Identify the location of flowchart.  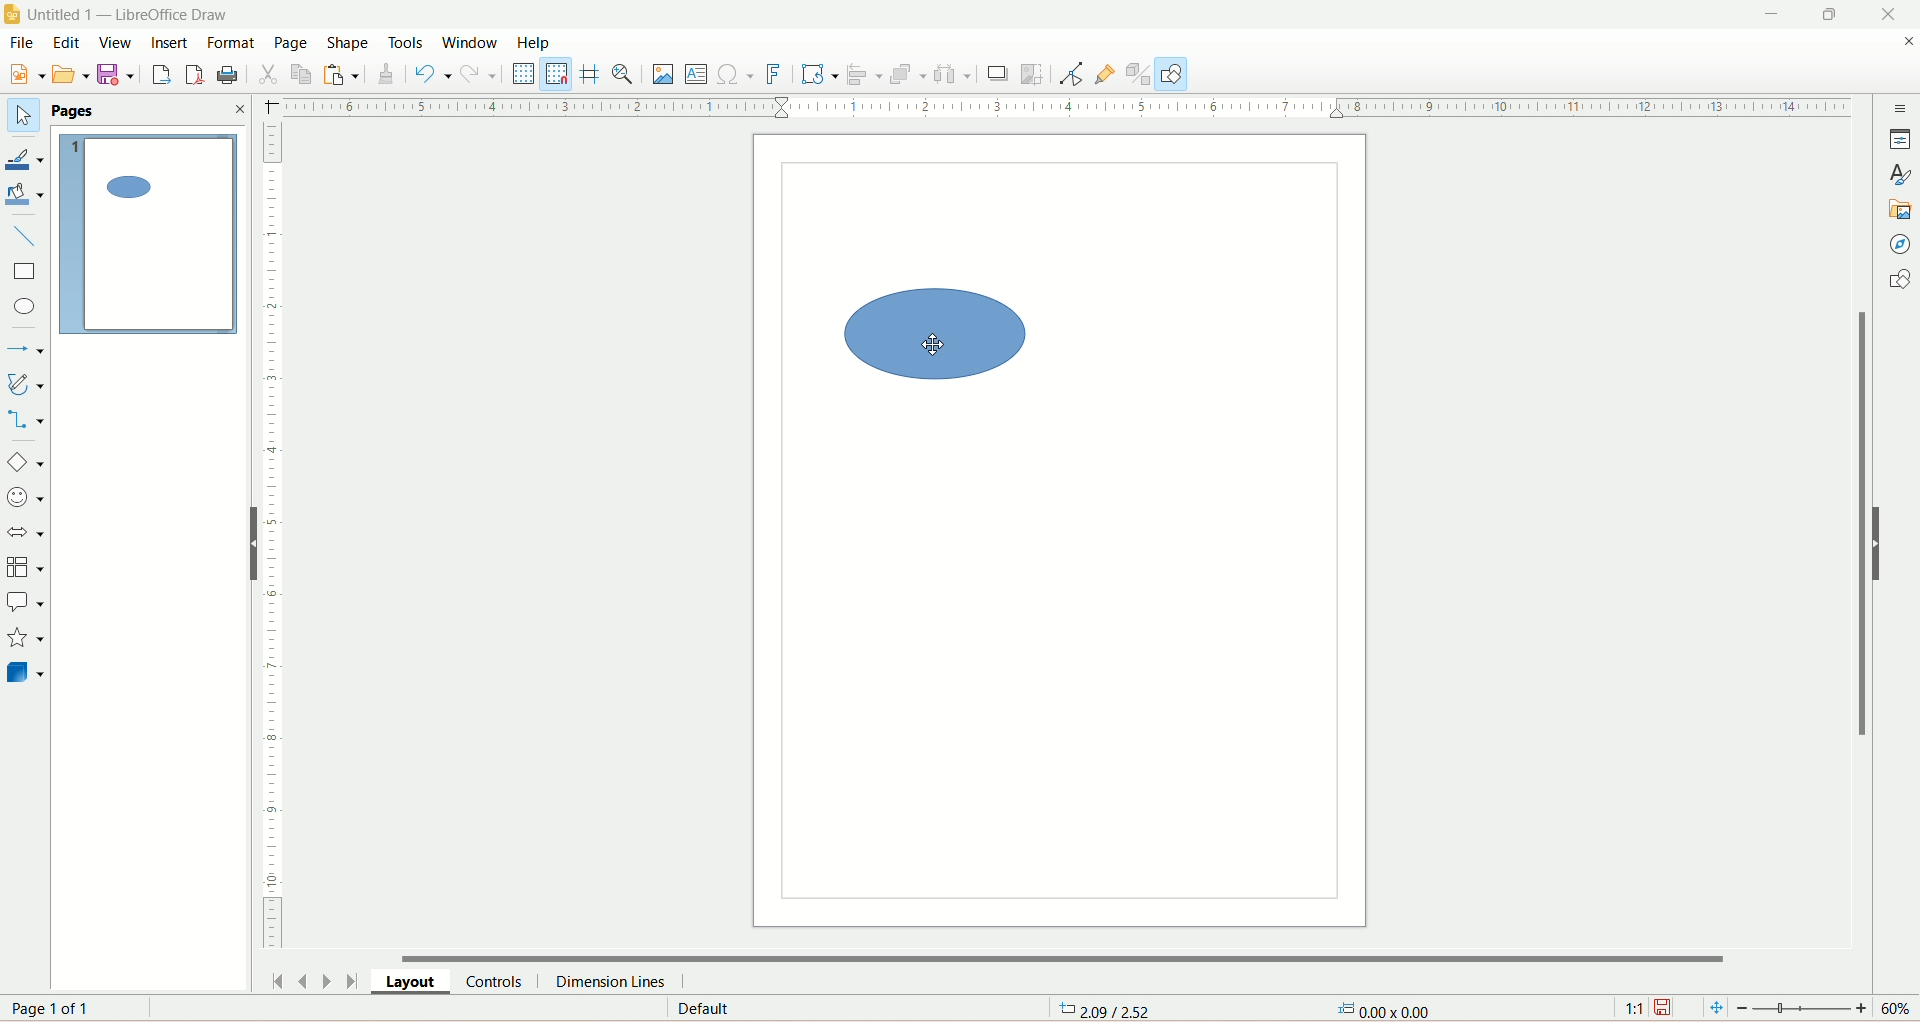
(26, 565).